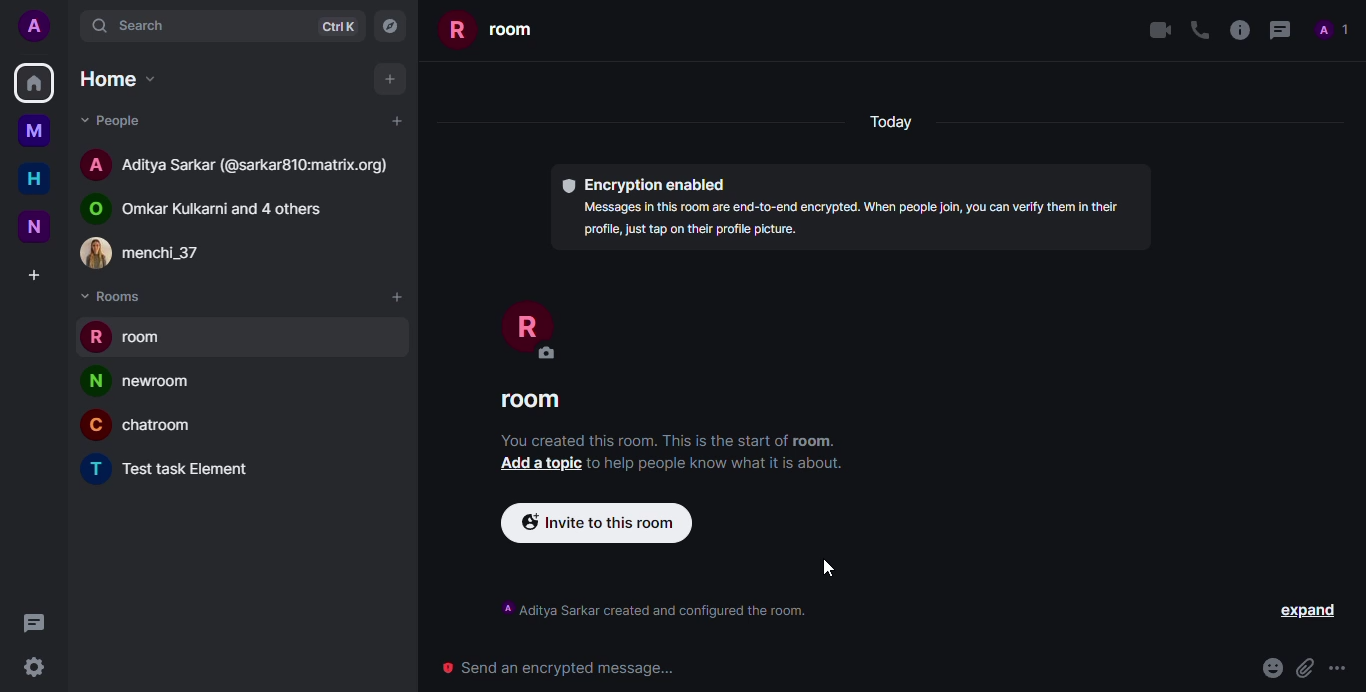  Describe the element at coordinates (665, 439) in the screenshot. I see `You created this room. This is the start of room.` at that location.